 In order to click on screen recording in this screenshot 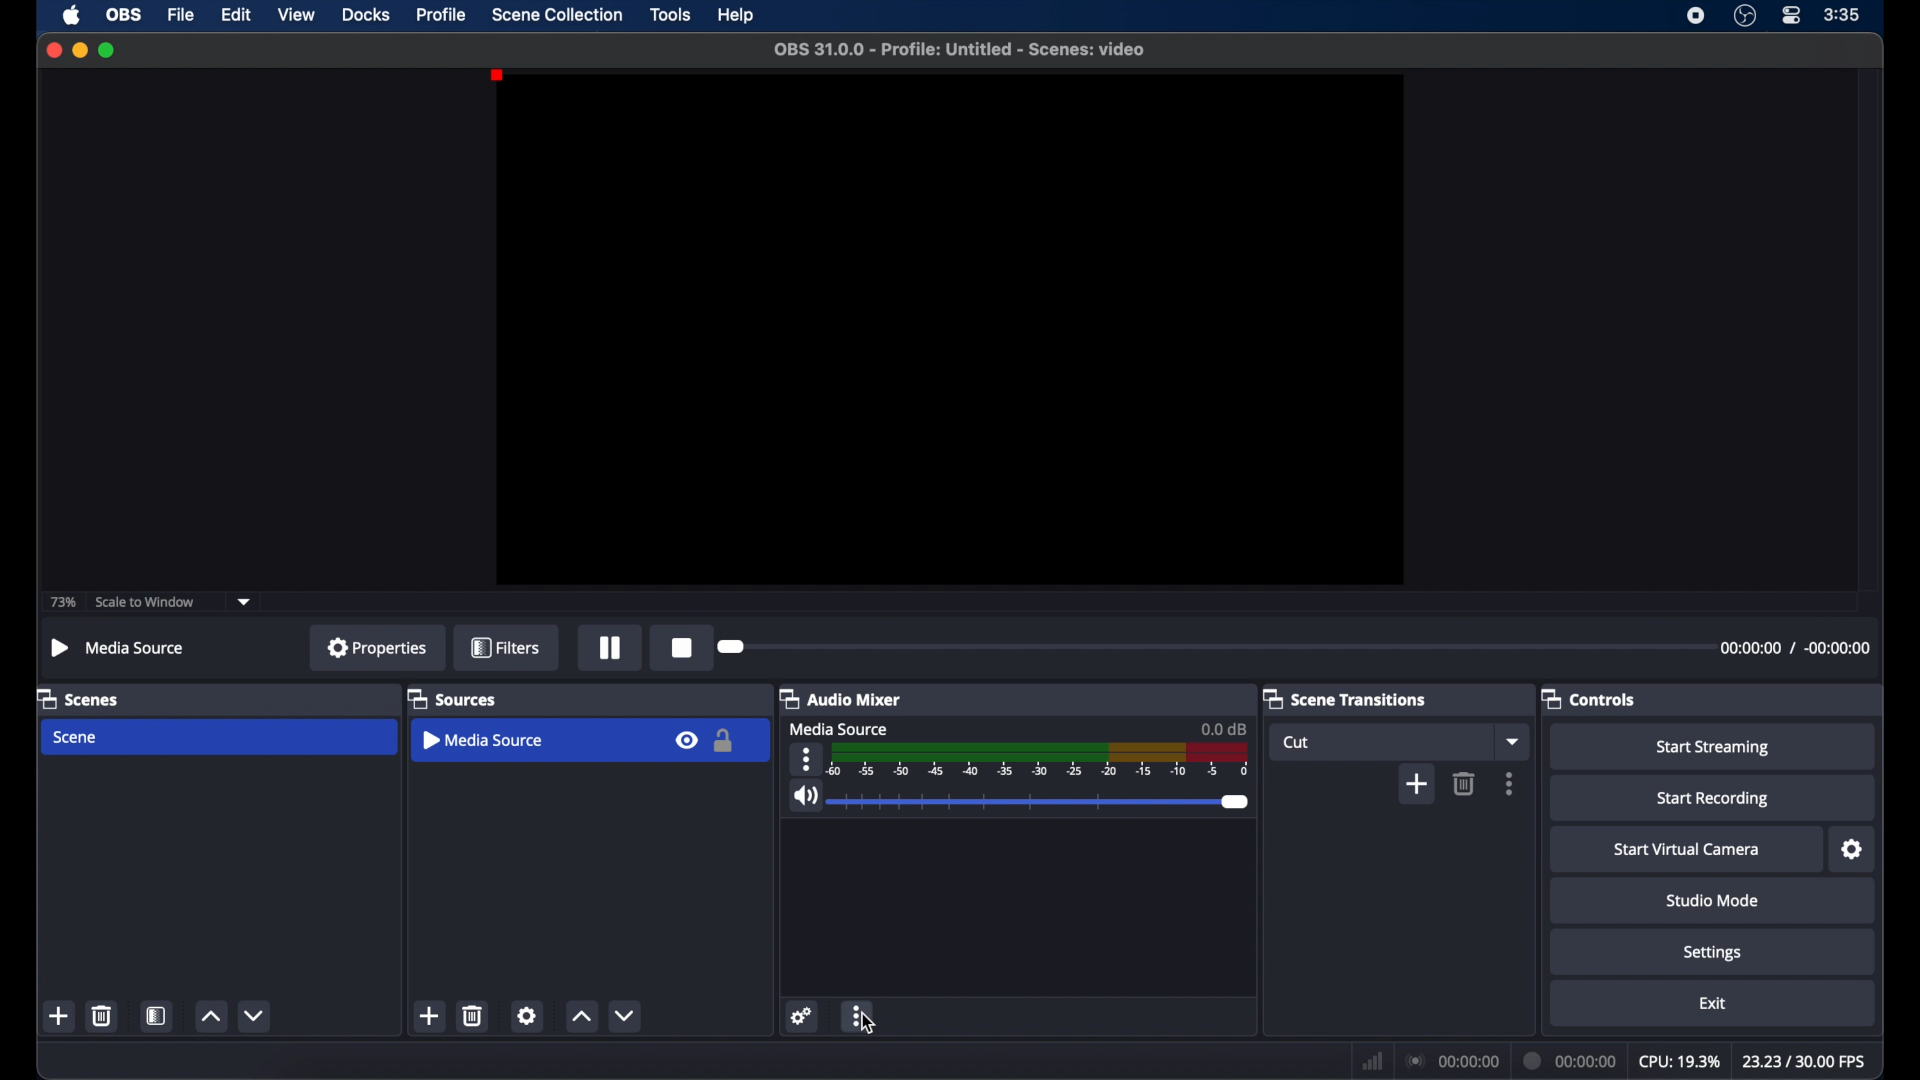, I will do `click(1696, 16)`.